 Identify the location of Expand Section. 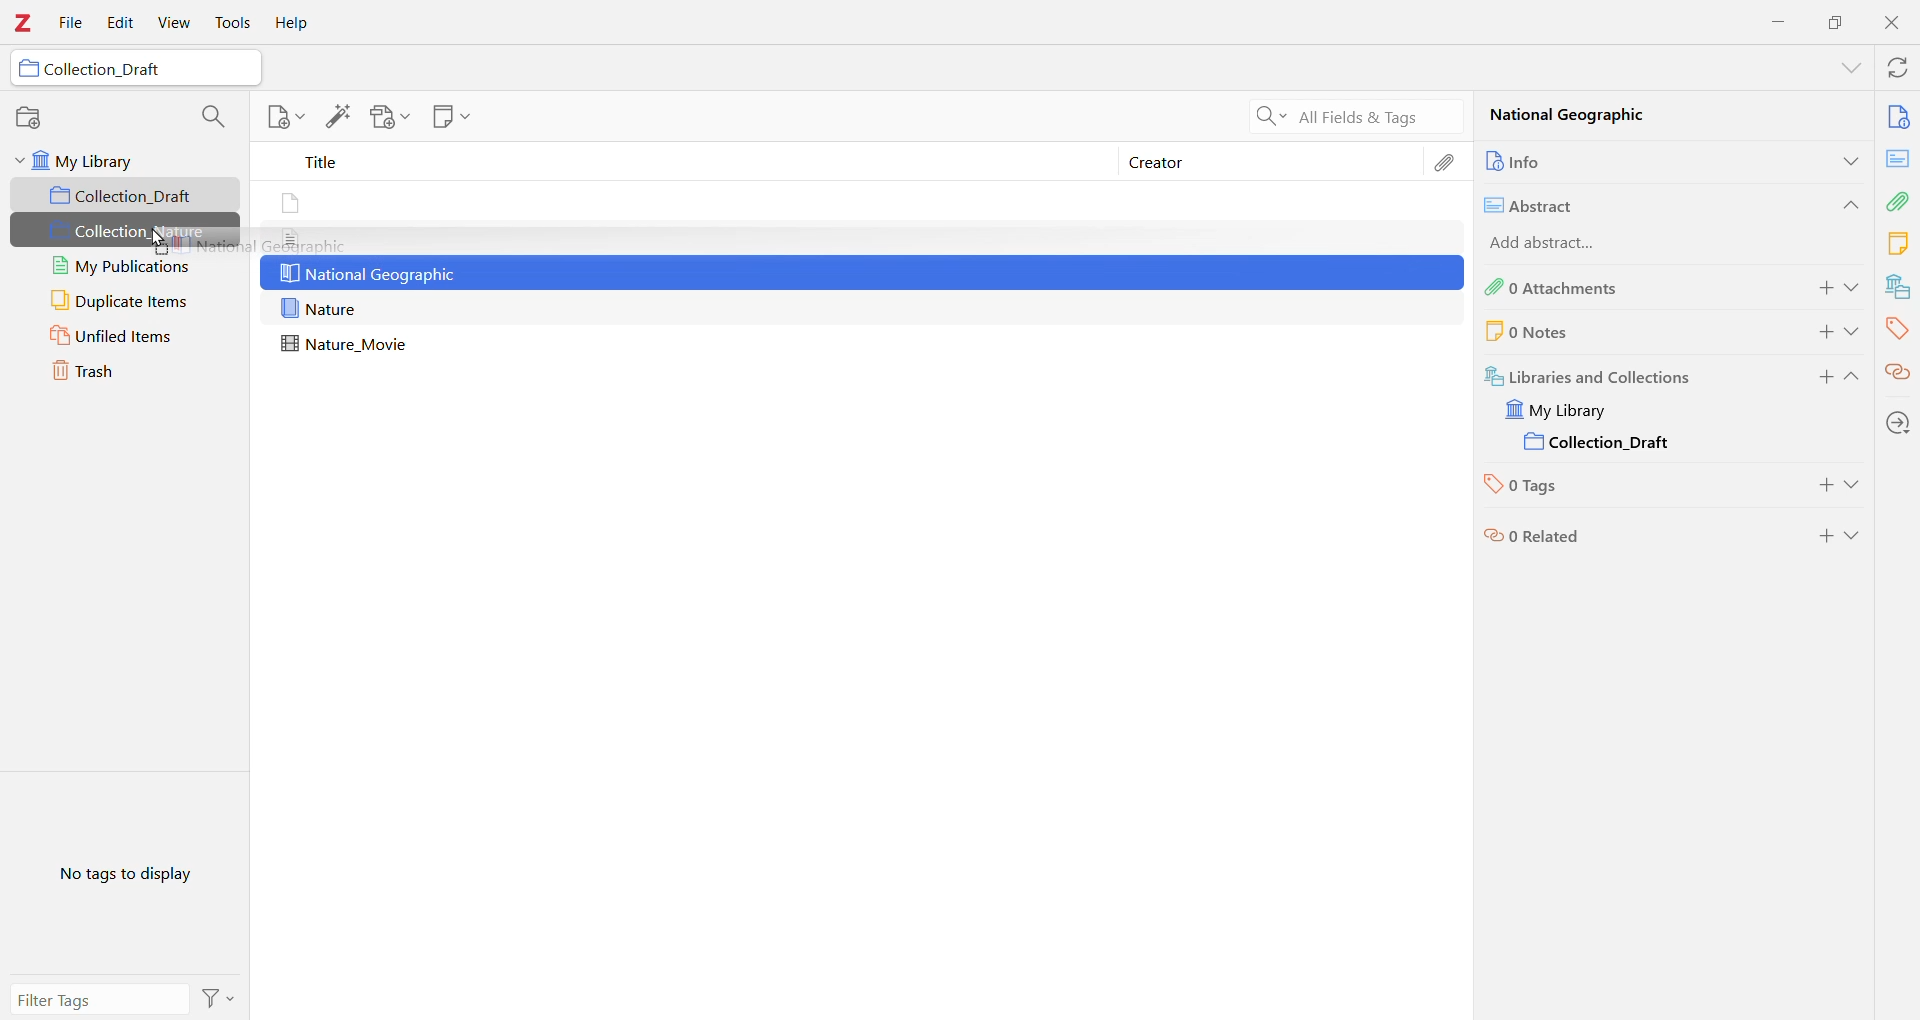
(1853, 380).